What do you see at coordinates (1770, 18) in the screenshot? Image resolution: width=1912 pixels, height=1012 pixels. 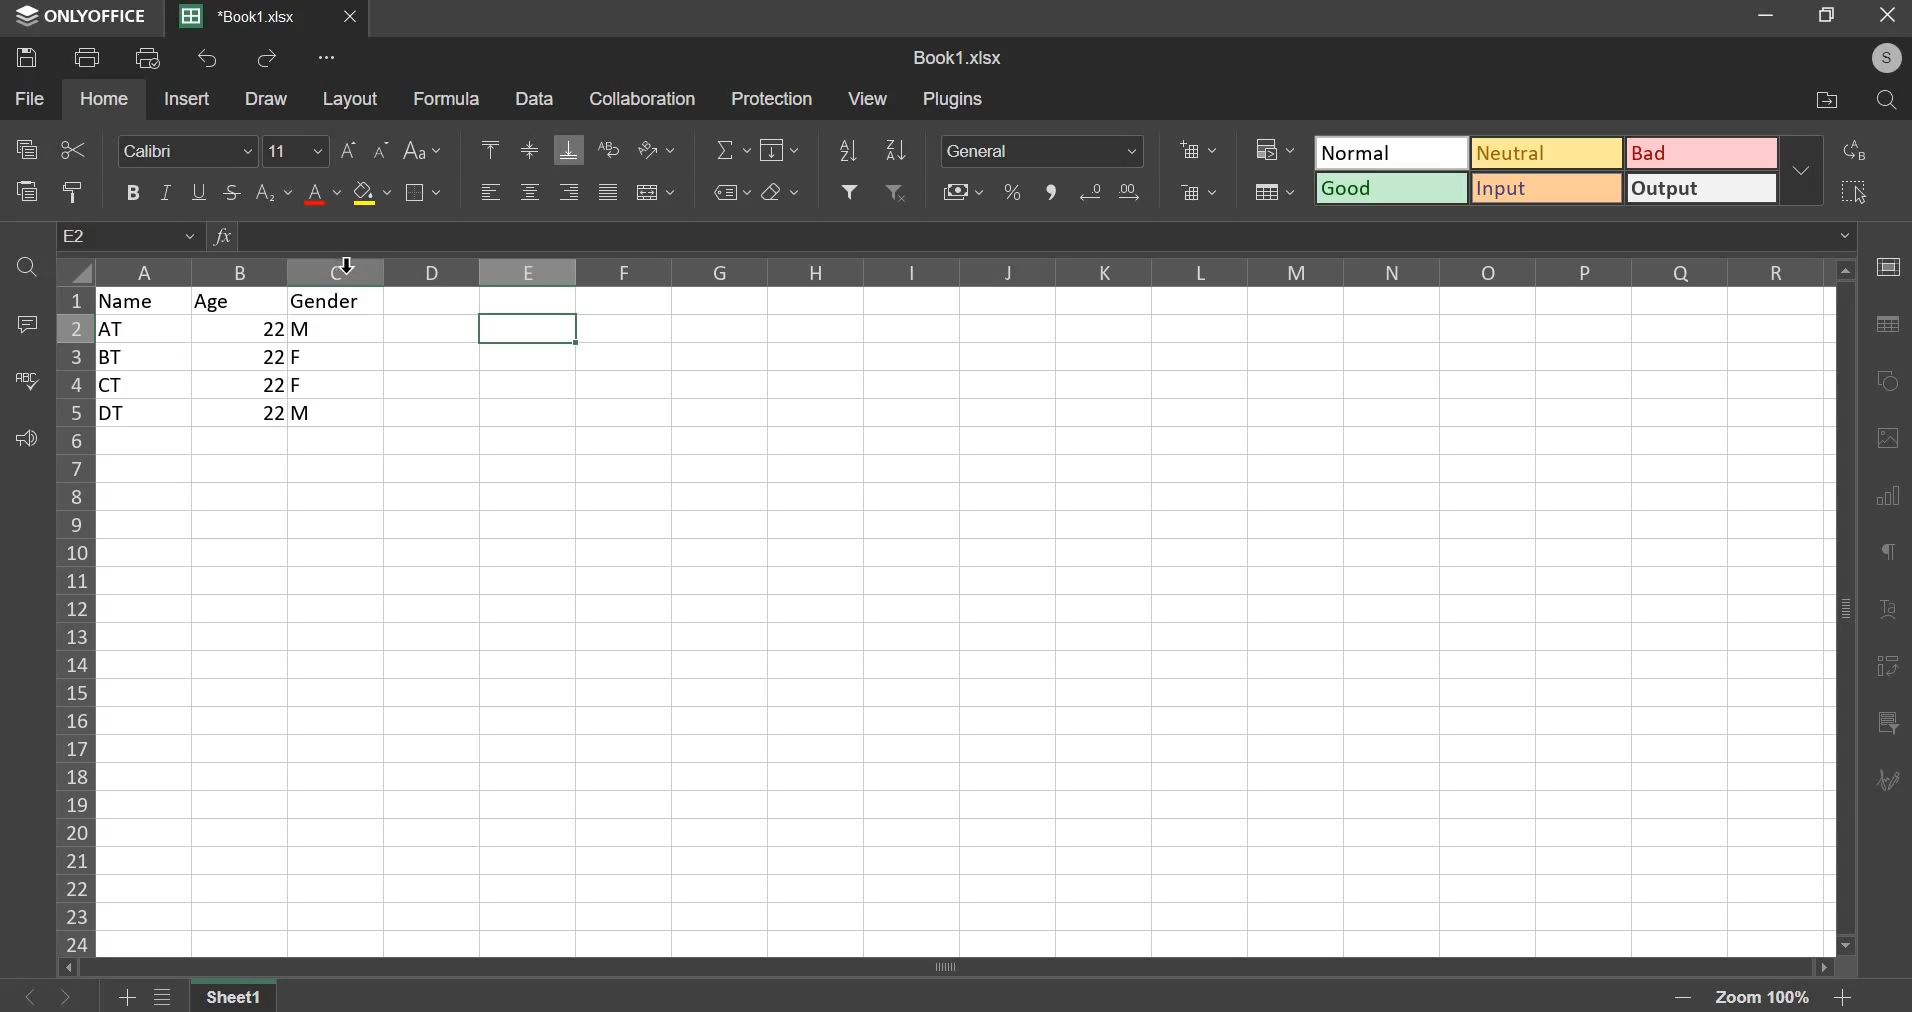 I see `minimize` at bounding box center [1770, 18].